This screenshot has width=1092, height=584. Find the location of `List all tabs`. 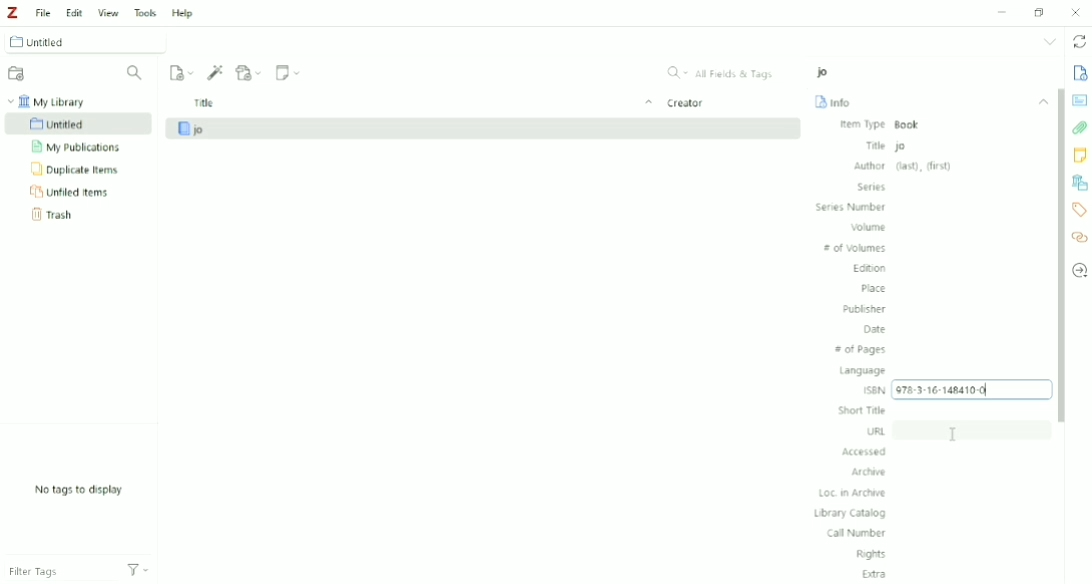

List all tabs is located at coordinates (1050, 41).